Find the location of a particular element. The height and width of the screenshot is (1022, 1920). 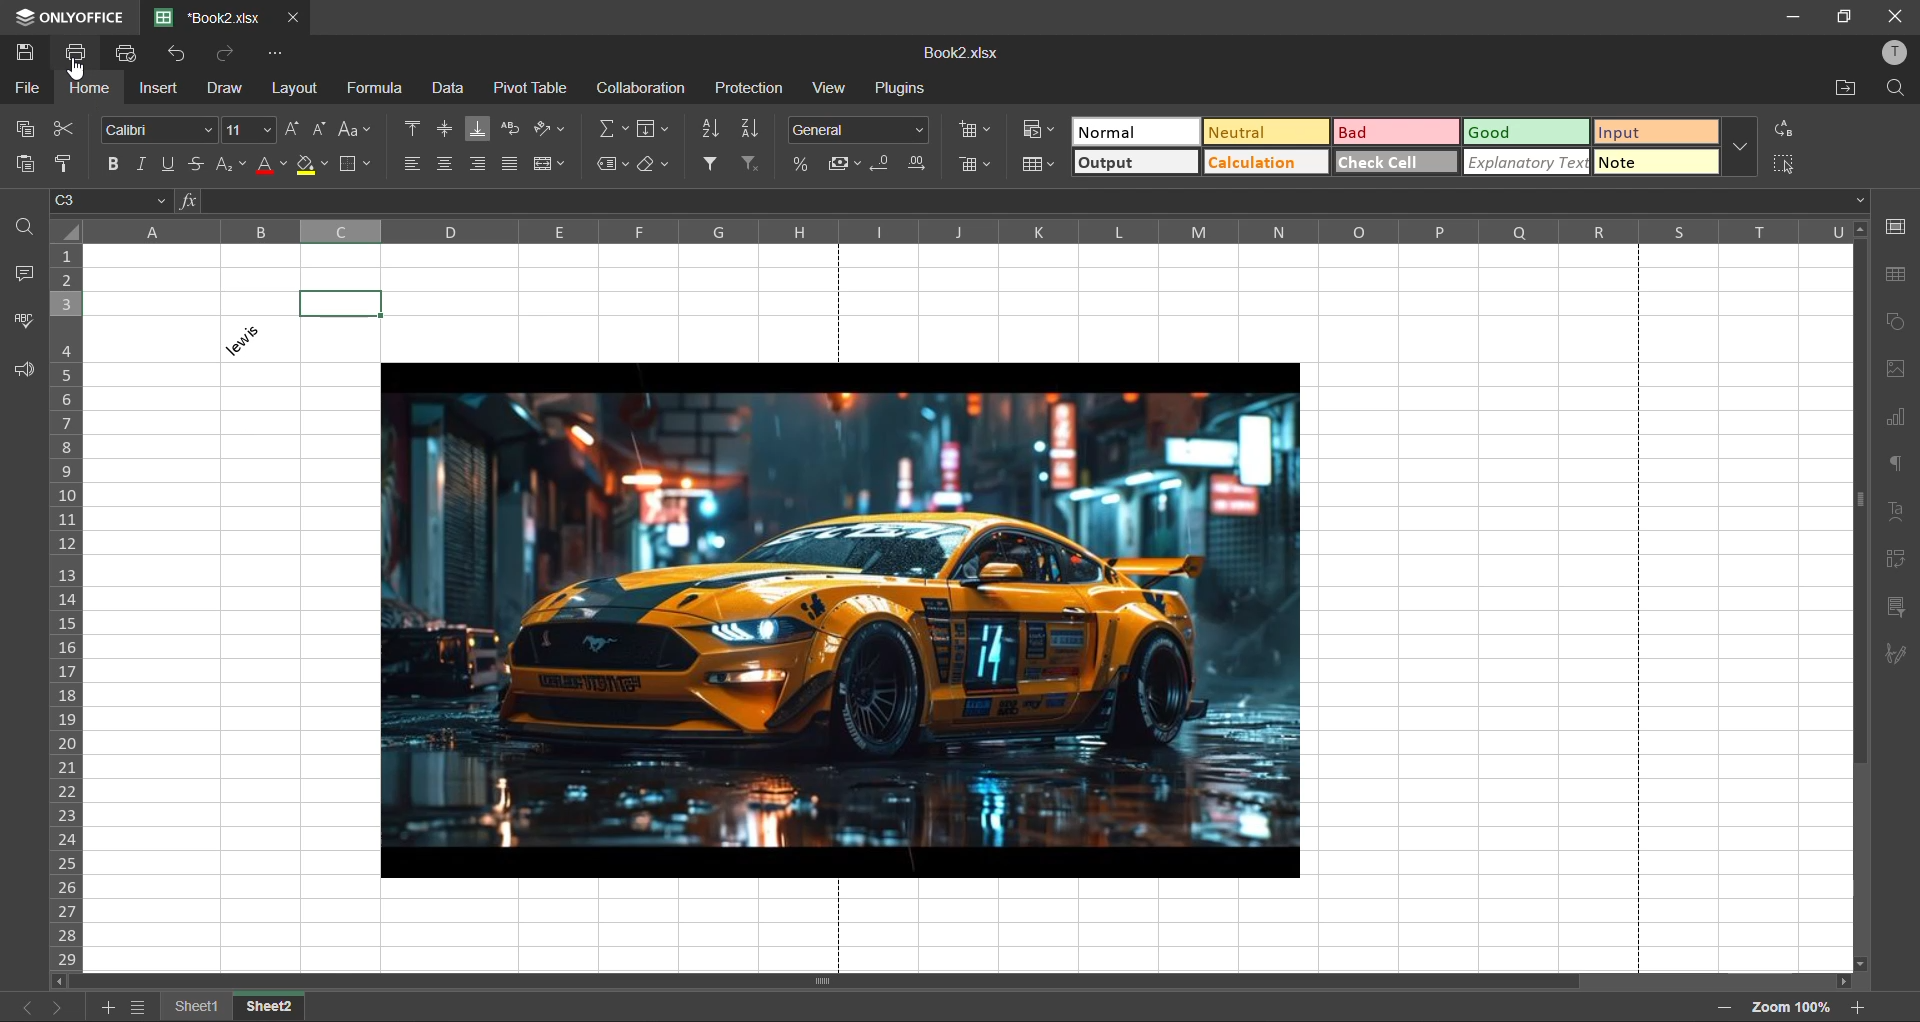

table is located at coordinates (1896, 277).